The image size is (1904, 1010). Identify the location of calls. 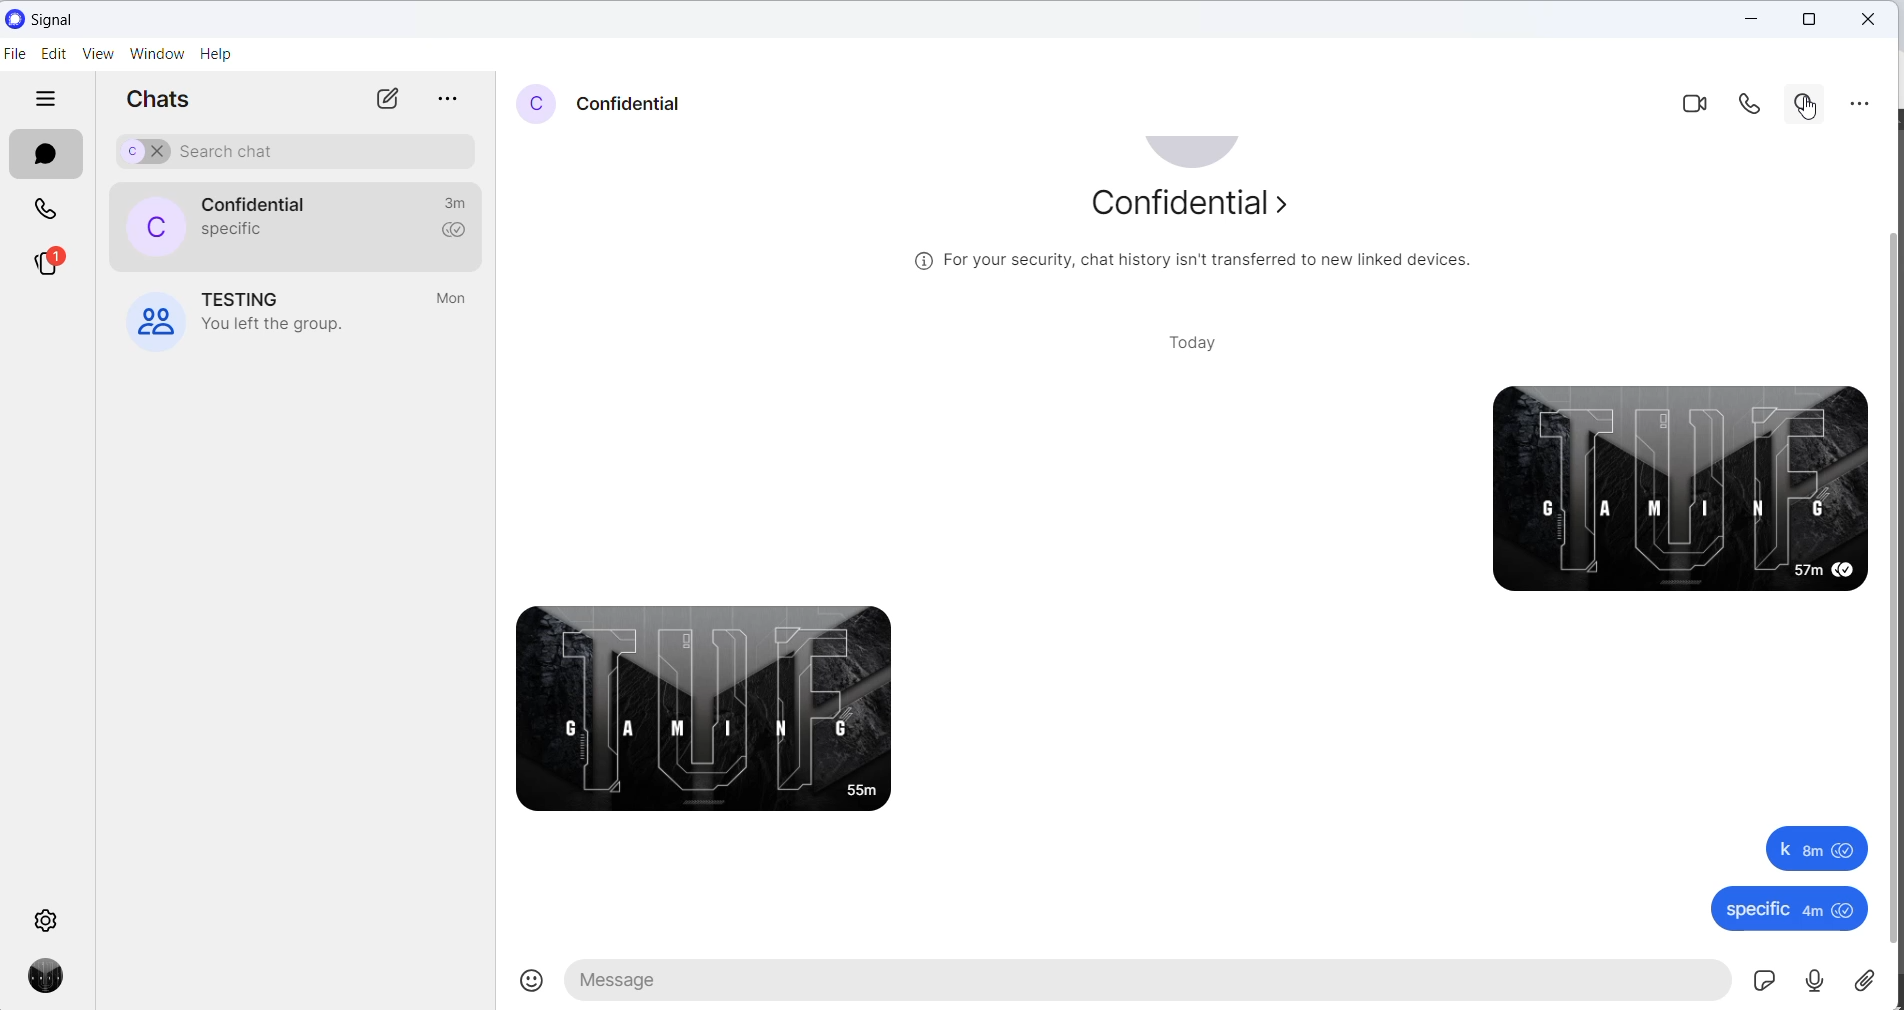
(49, 209).